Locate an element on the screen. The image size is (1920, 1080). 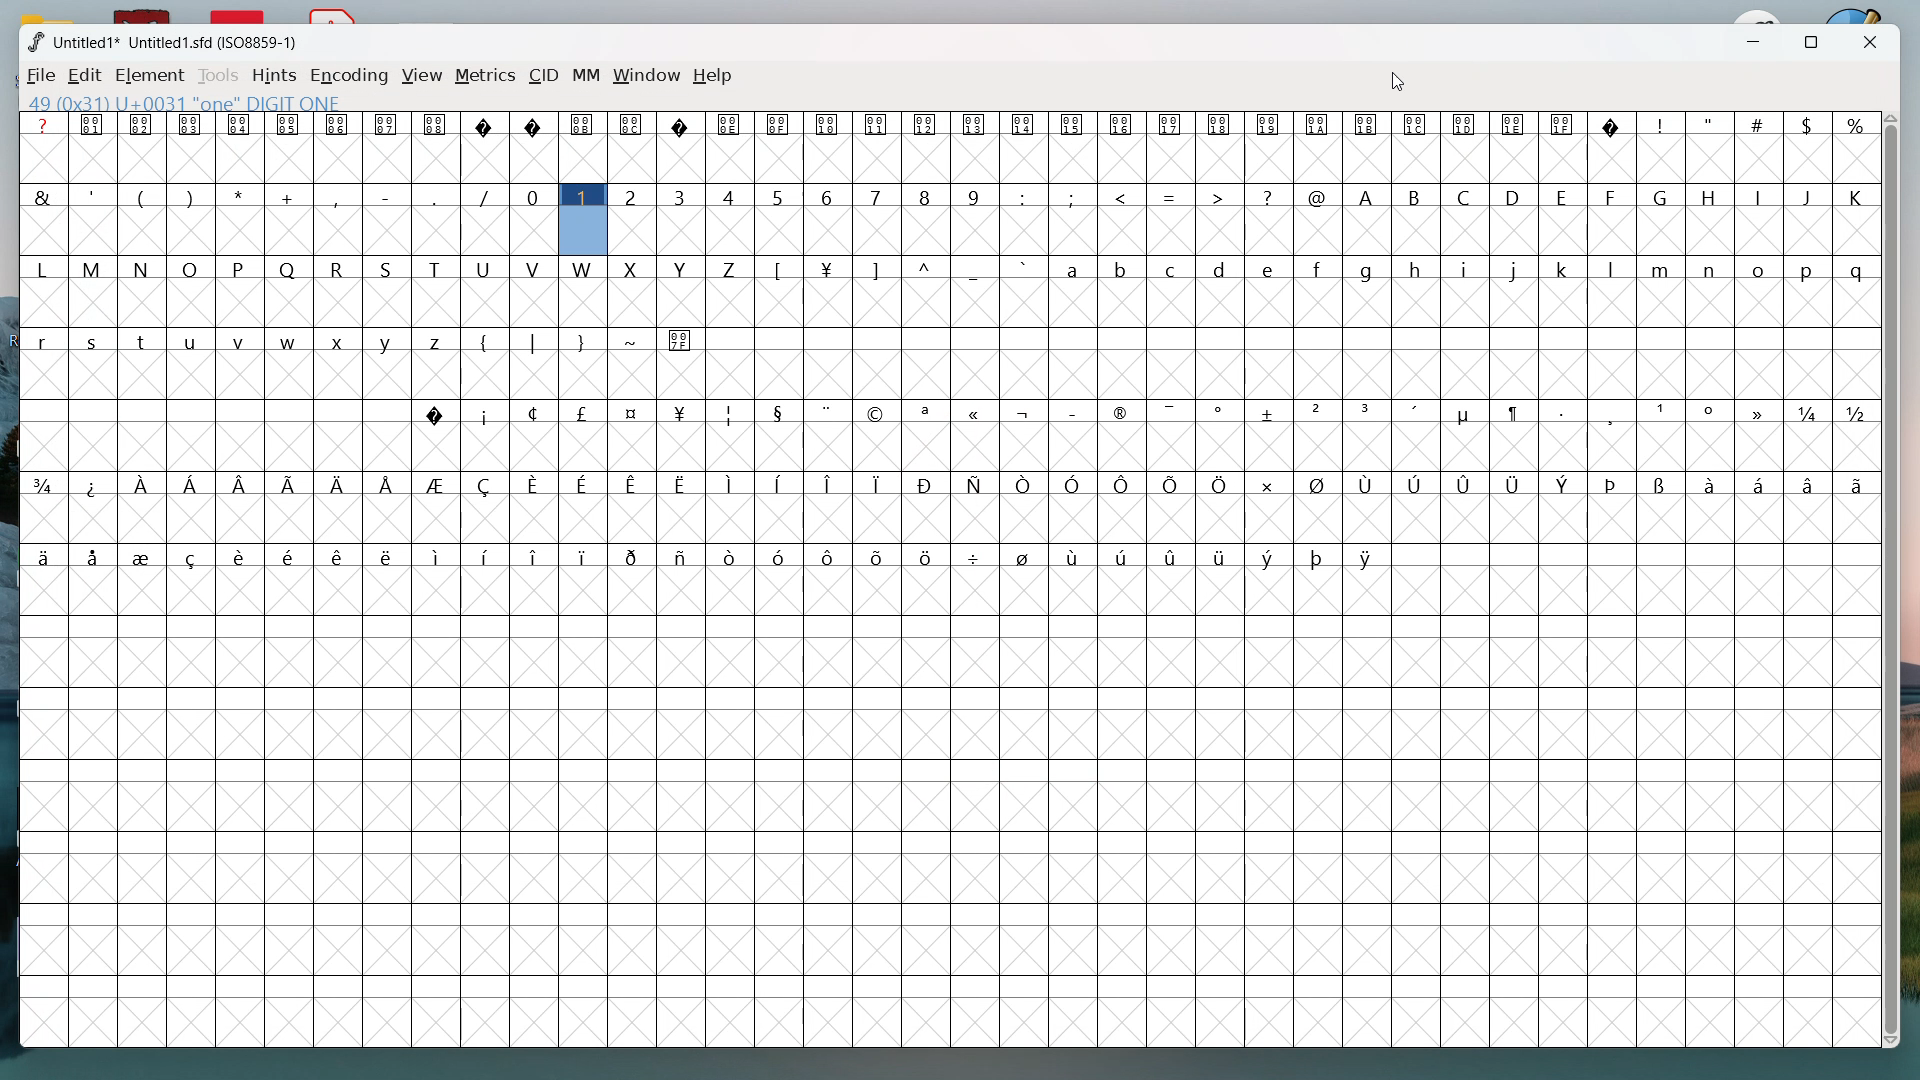
Untitled1 Untitled1 .sdf(ISO8859-1) is located at coordinates (173, 42).